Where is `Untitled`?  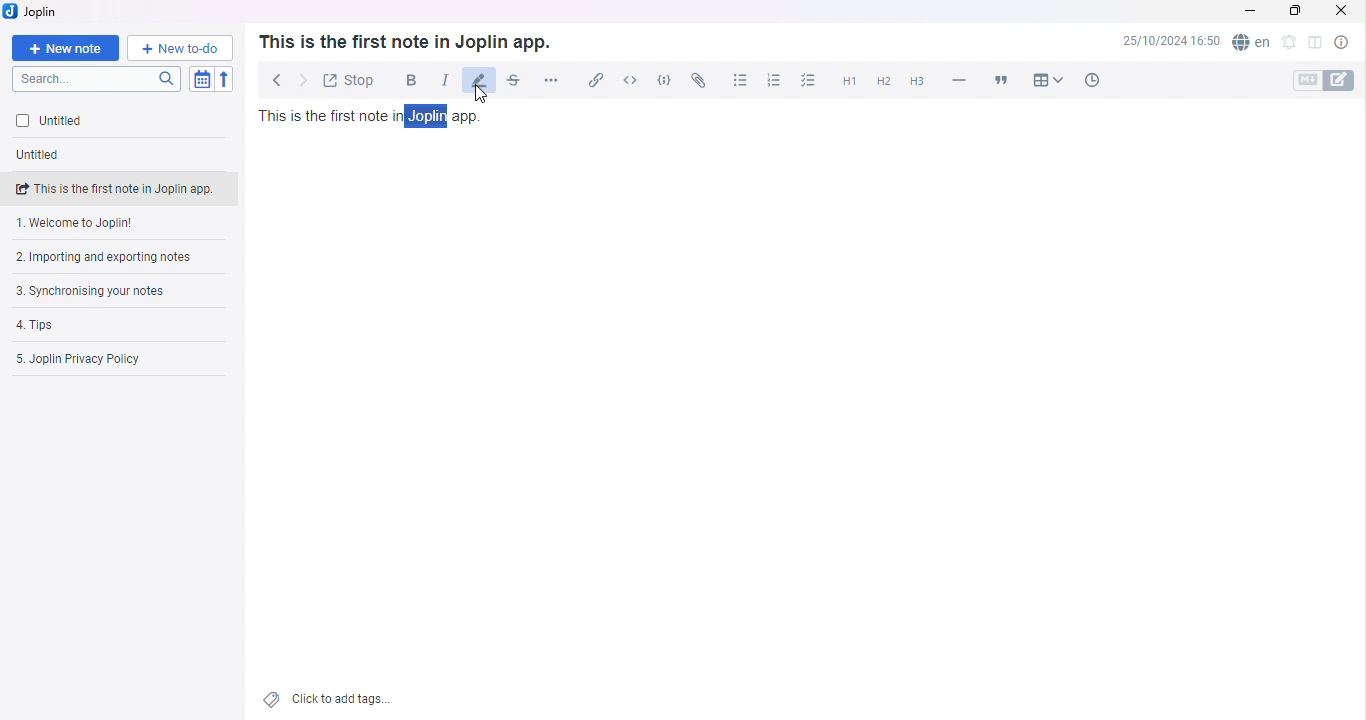
Untitled is located at coordinates (46, 156).